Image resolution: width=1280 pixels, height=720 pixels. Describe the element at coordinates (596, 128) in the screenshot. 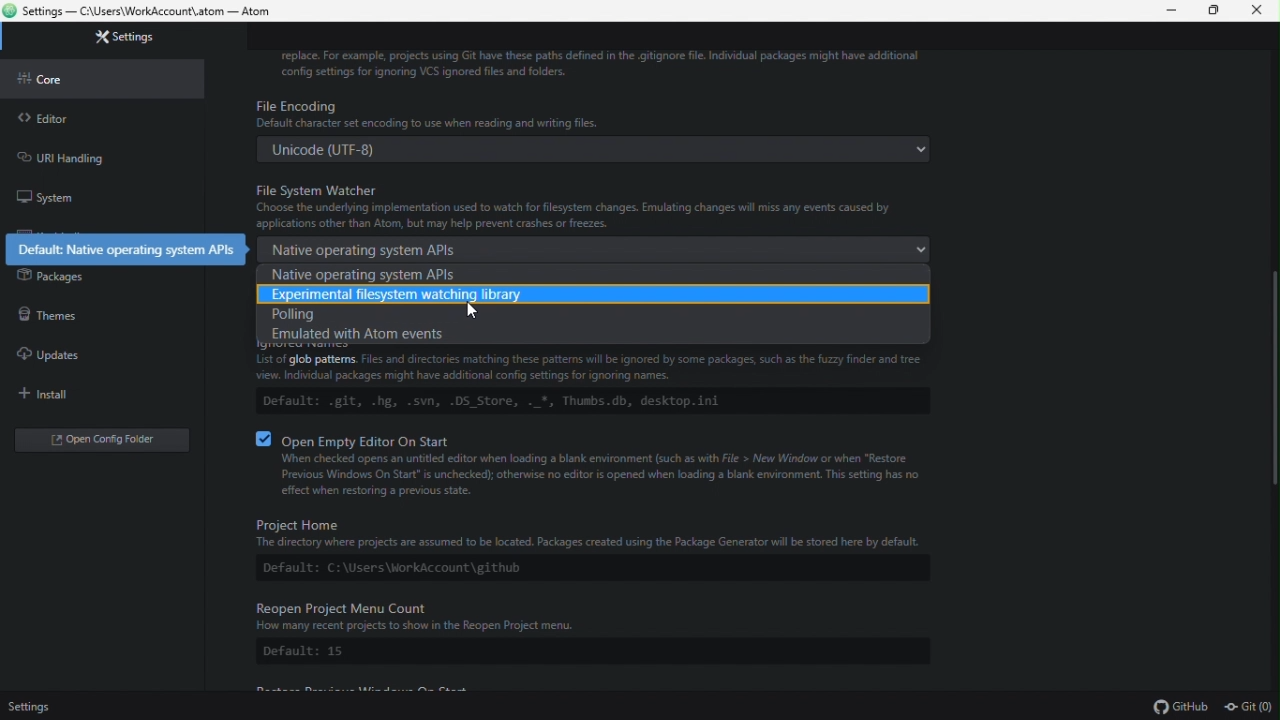

I see `File encoding` at that location.